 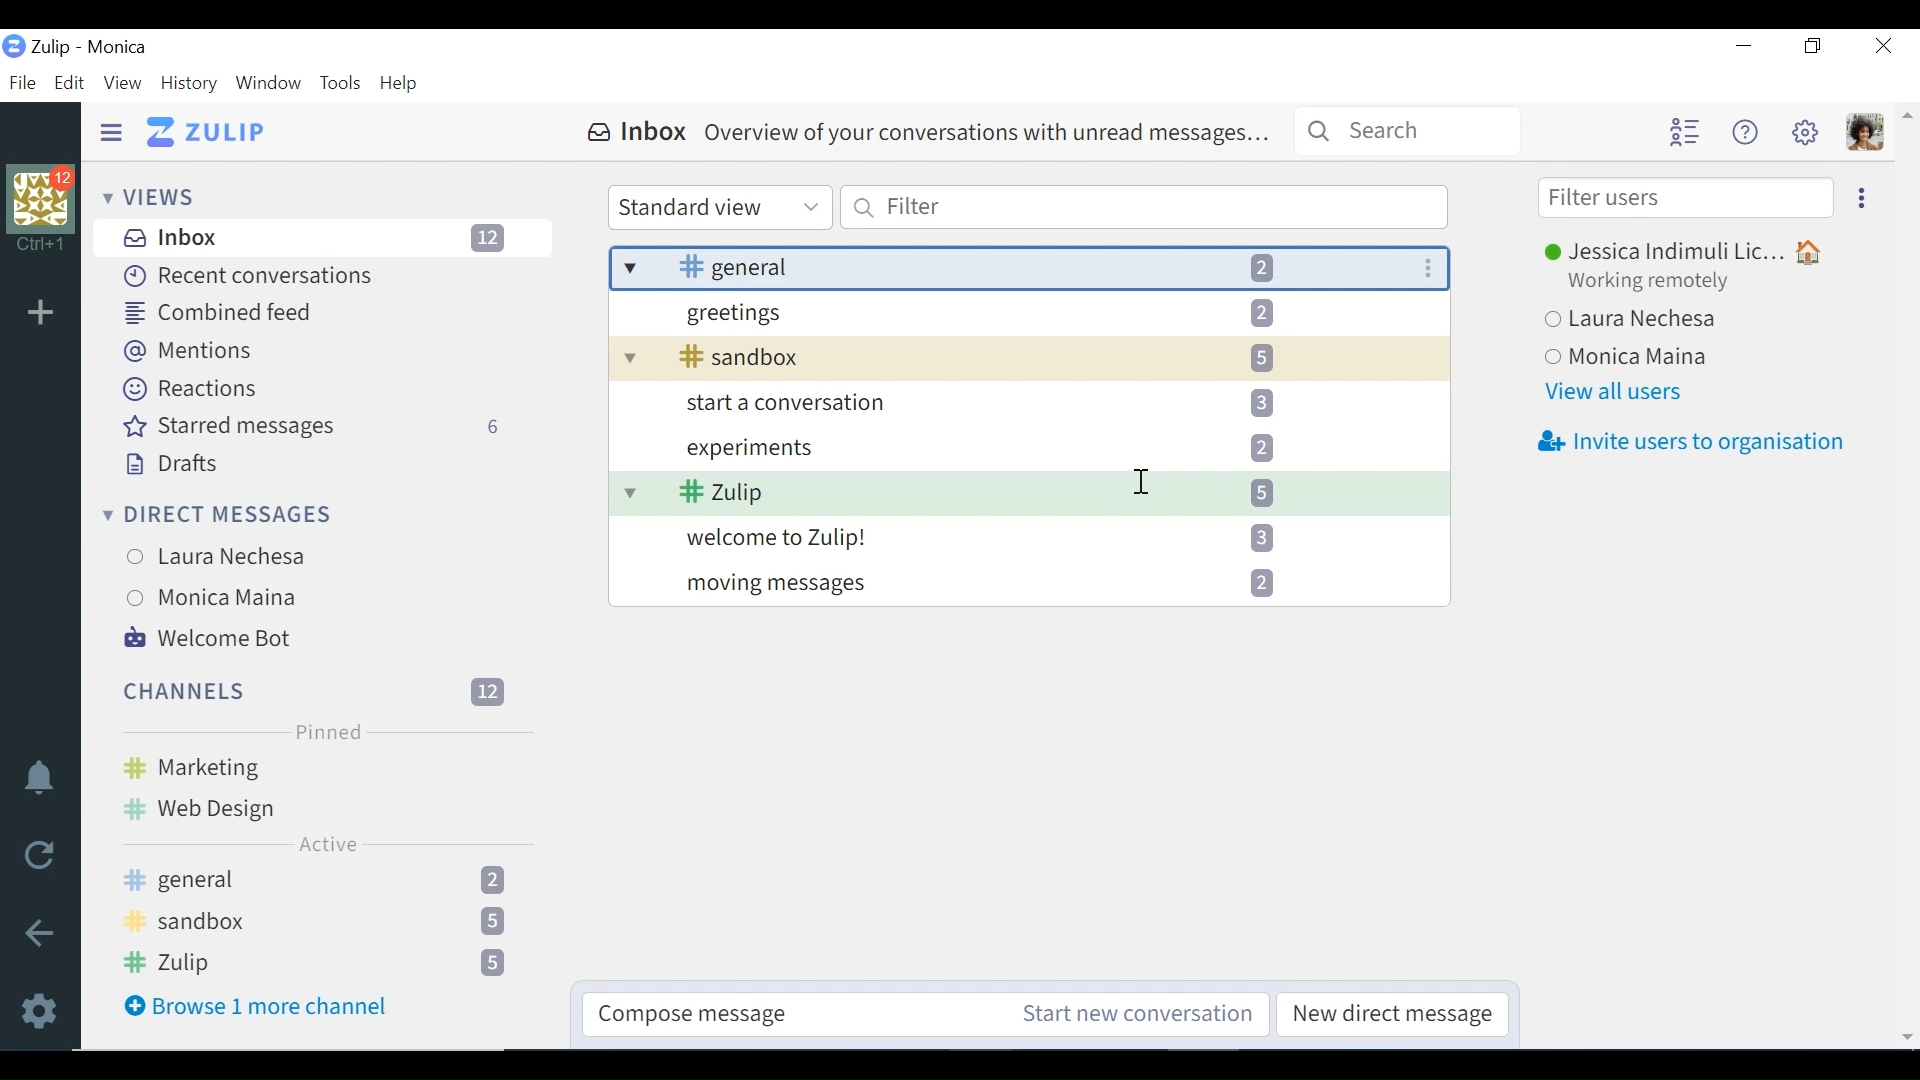 I want to click on Help, so click(x=404, y=84).